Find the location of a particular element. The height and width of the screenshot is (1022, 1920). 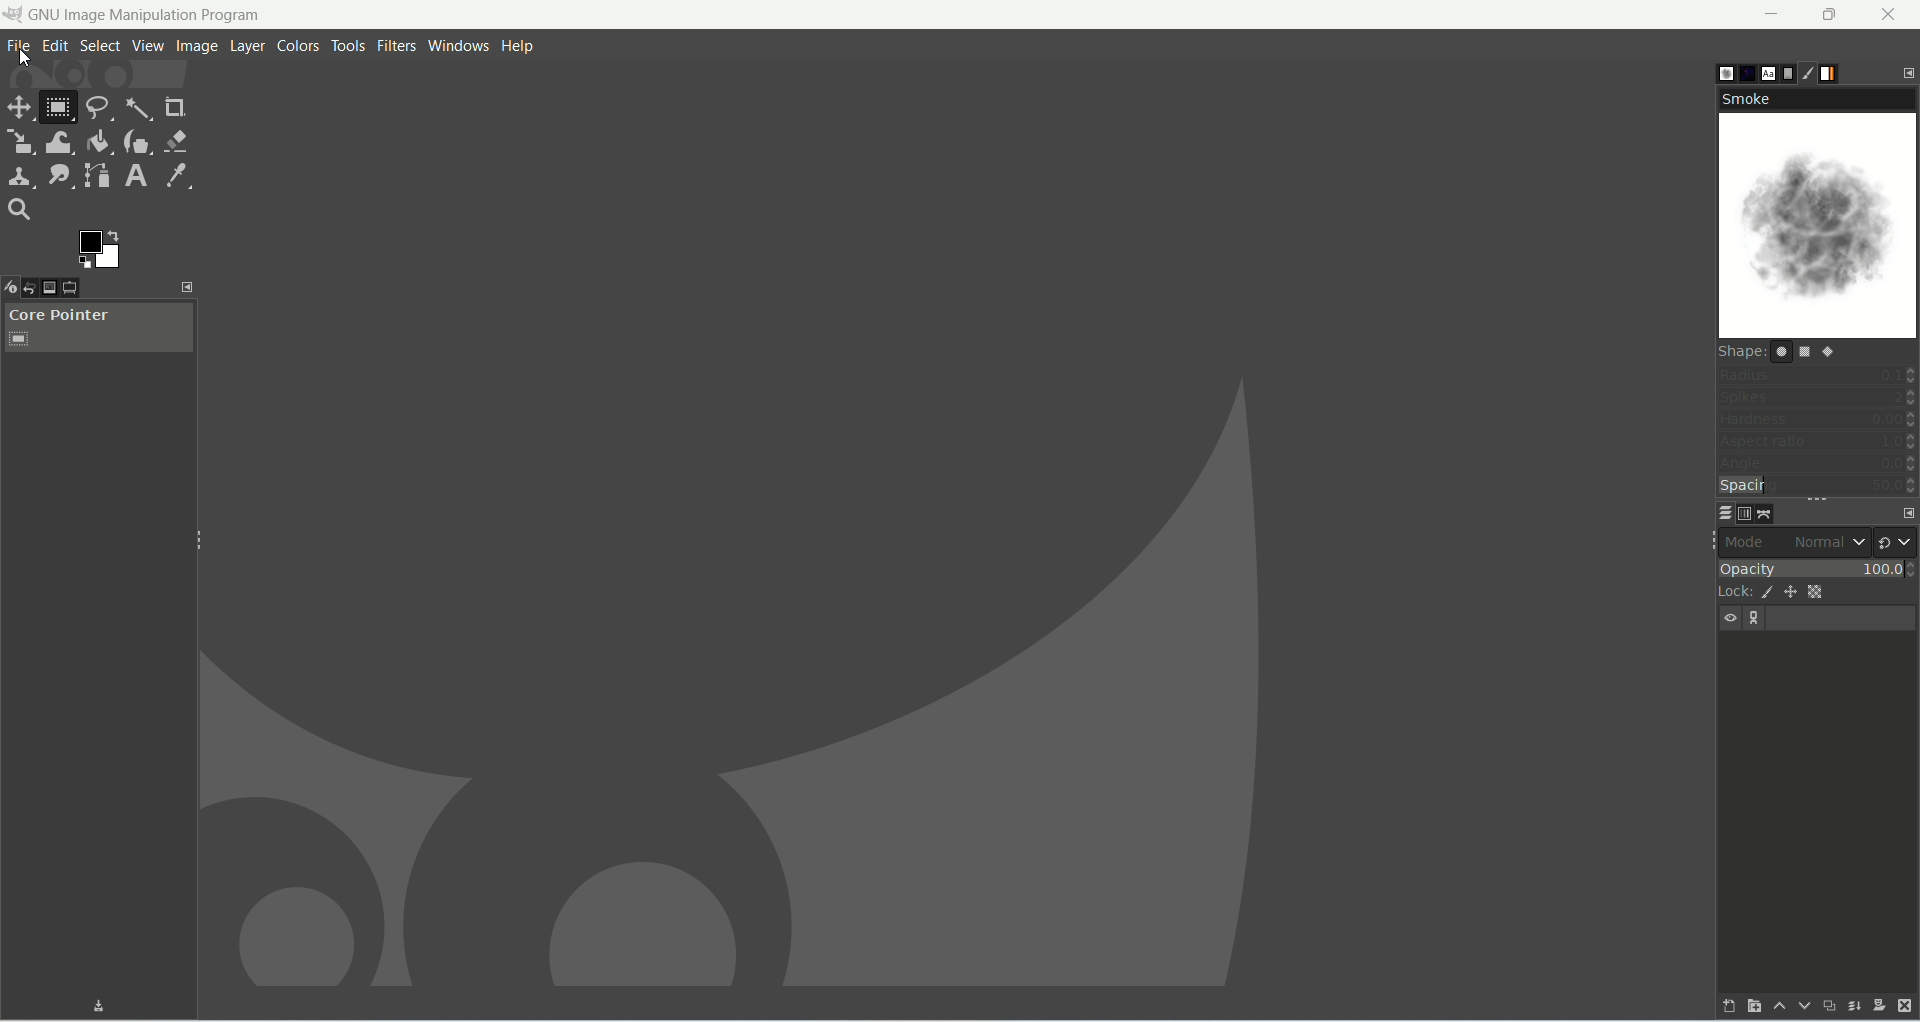

images is located at coordinates (52, 287).